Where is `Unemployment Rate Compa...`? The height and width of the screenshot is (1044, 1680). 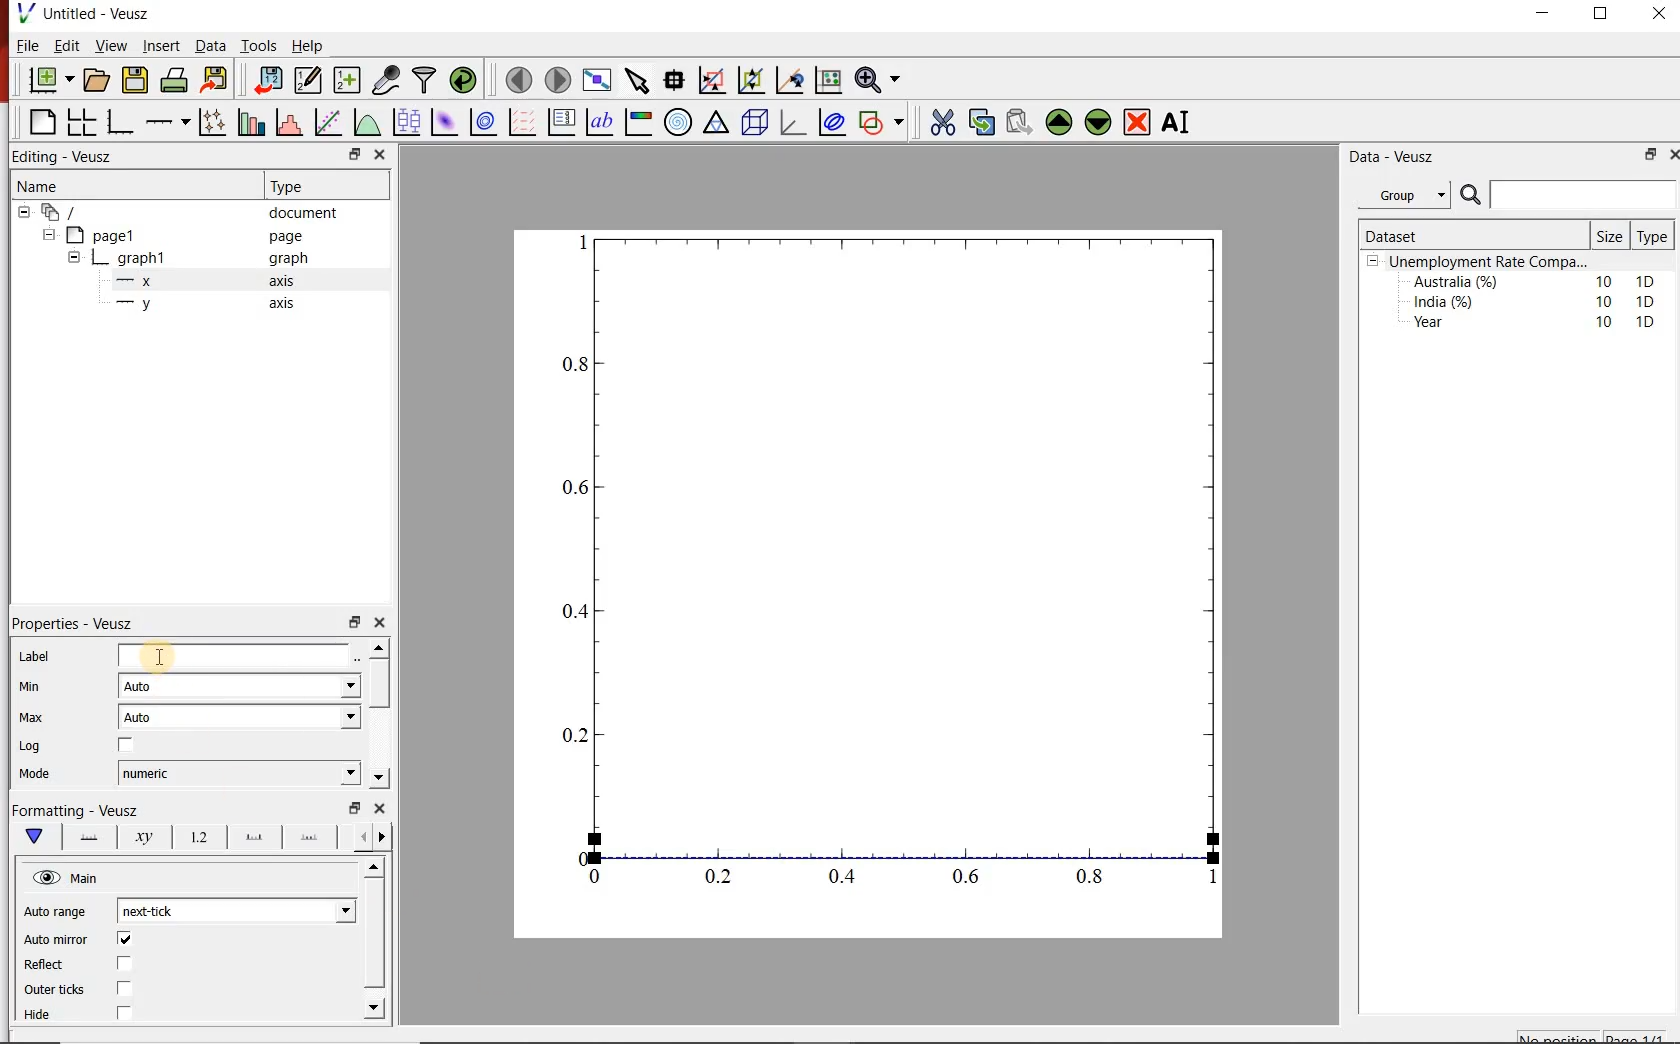 Unemployment Rate Compa... is located at coordinates (1490, 262).